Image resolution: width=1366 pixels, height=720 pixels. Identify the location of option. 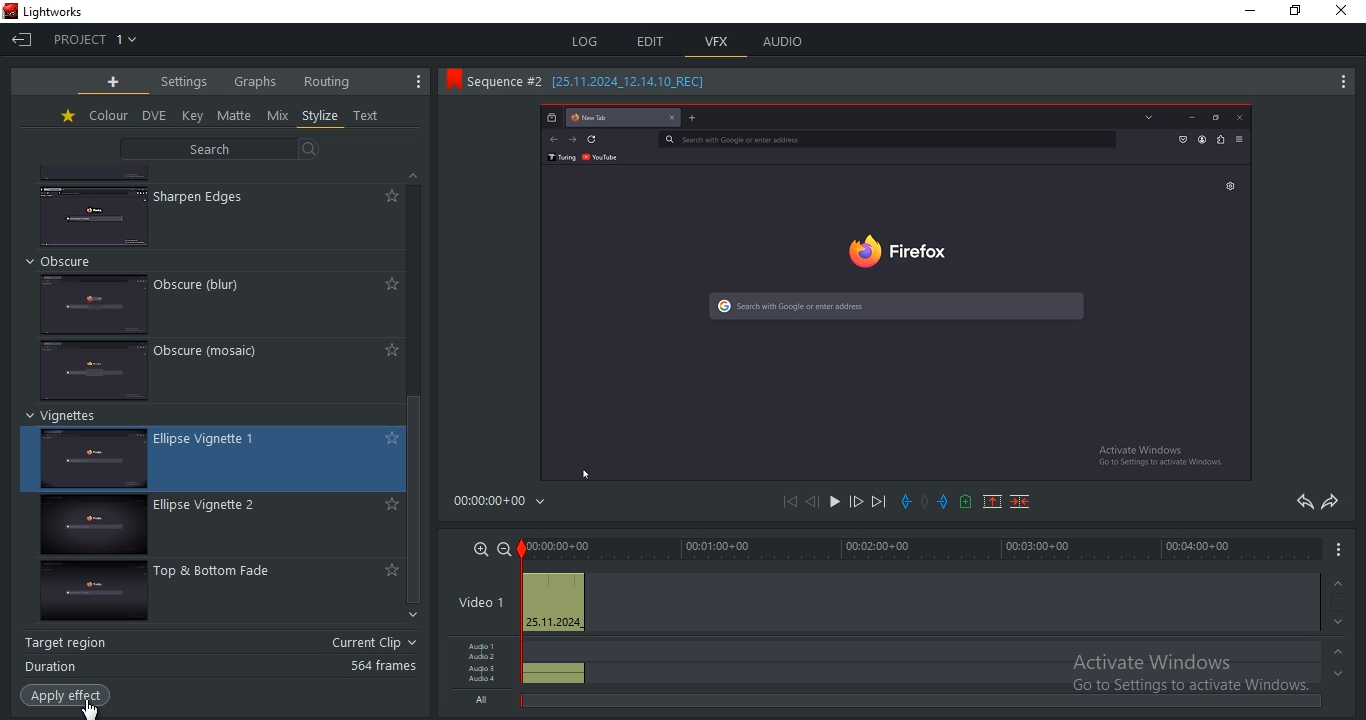
(833, 502).